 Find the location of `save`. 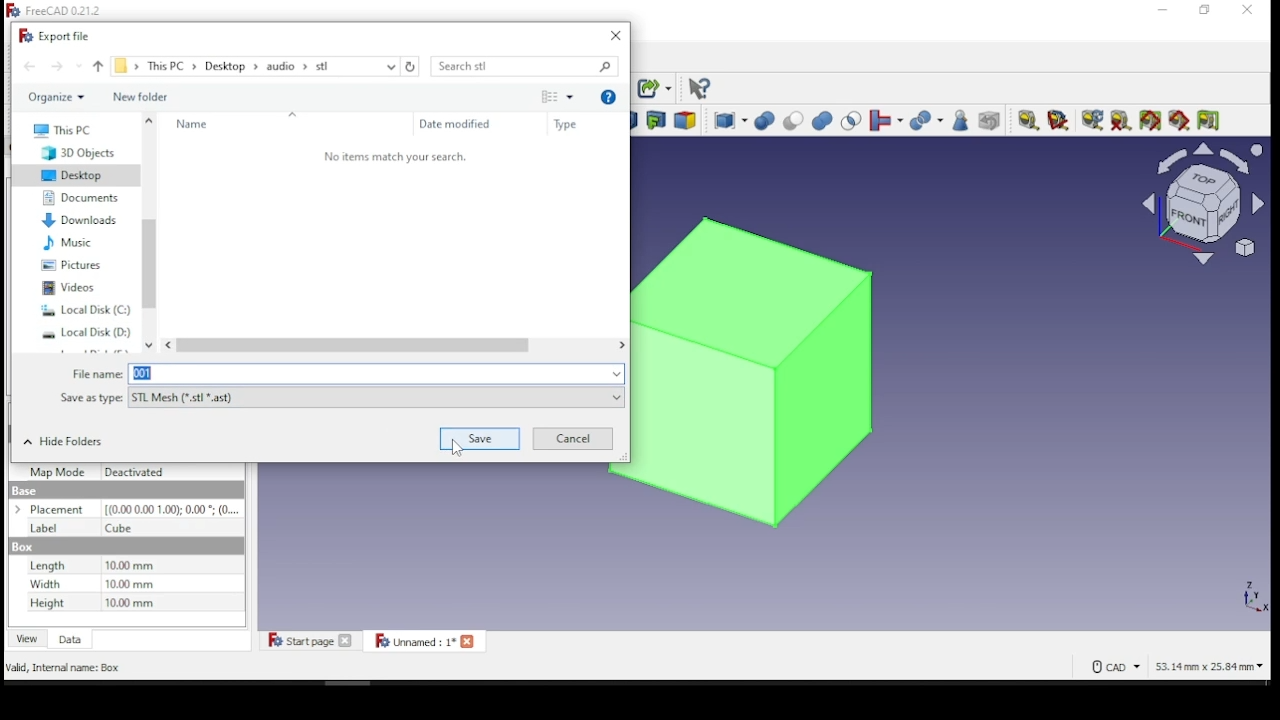

save is located at coordinates (481, 439).